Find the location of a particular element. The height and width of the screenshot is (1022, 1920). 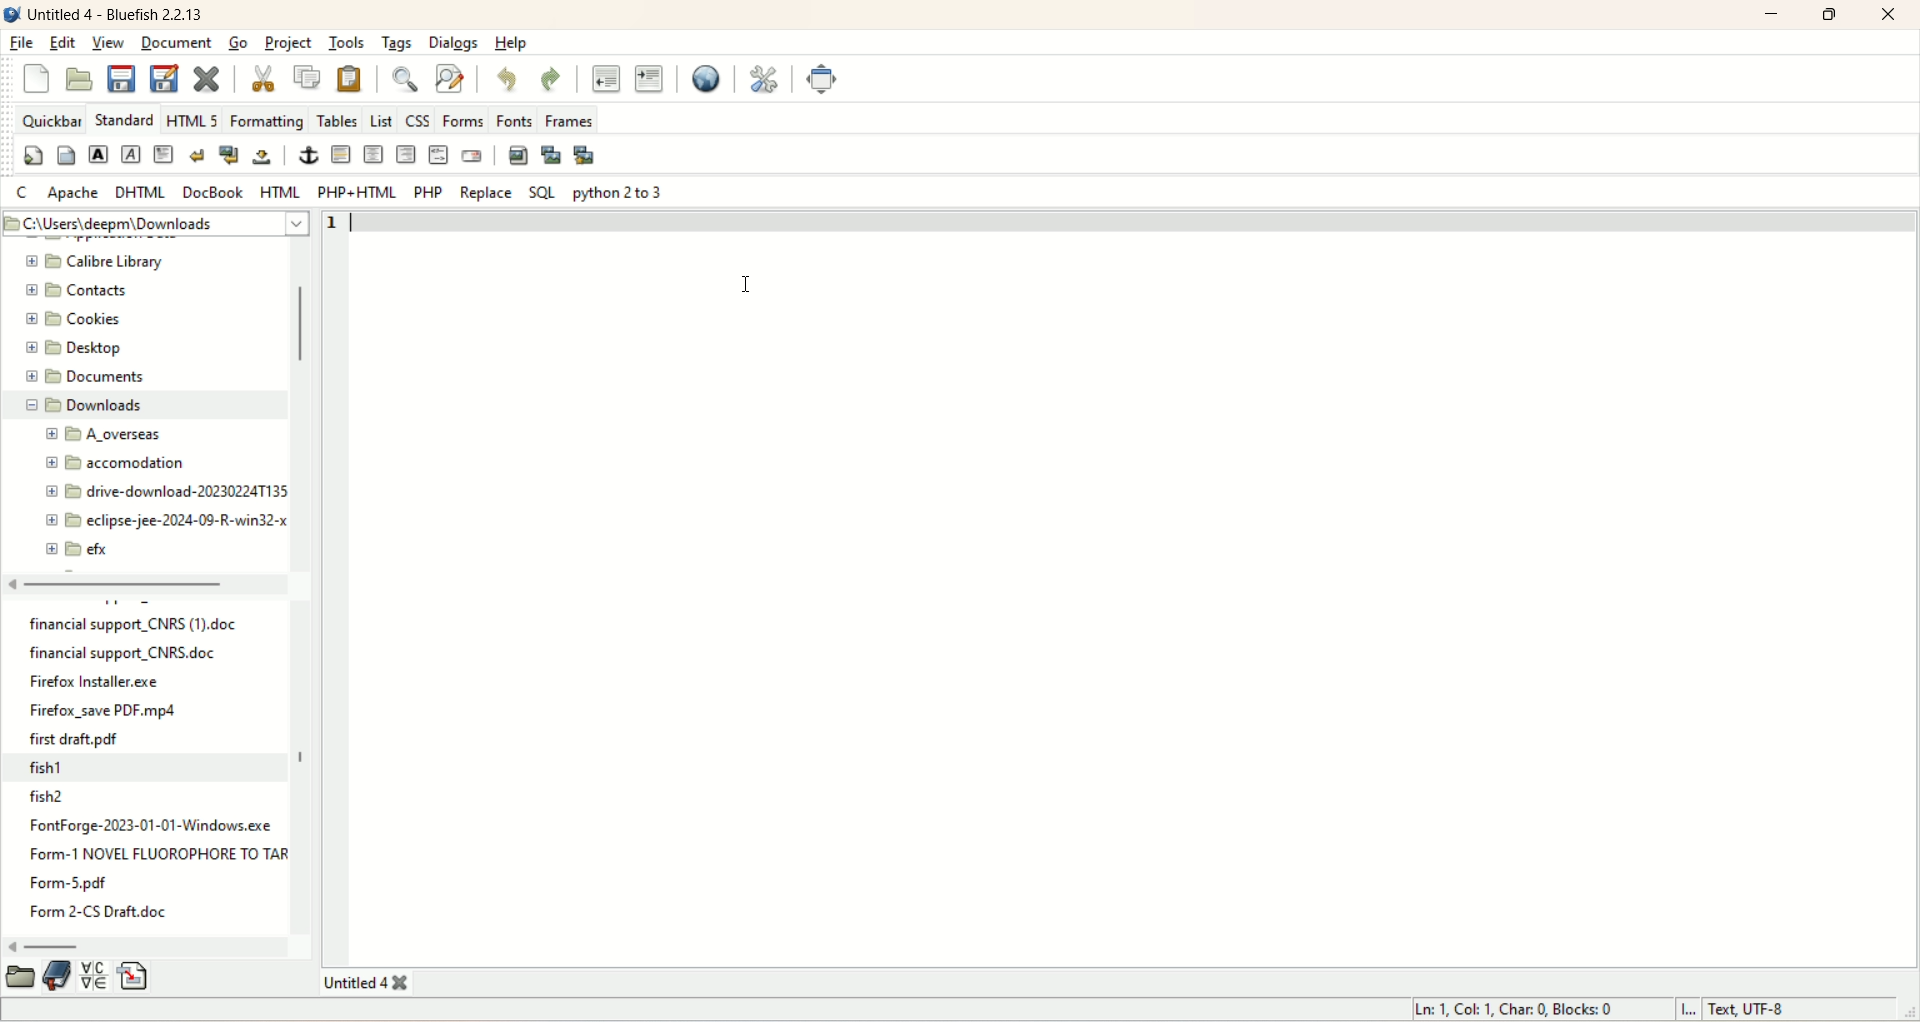

strong is located at coordinates (102, 154).